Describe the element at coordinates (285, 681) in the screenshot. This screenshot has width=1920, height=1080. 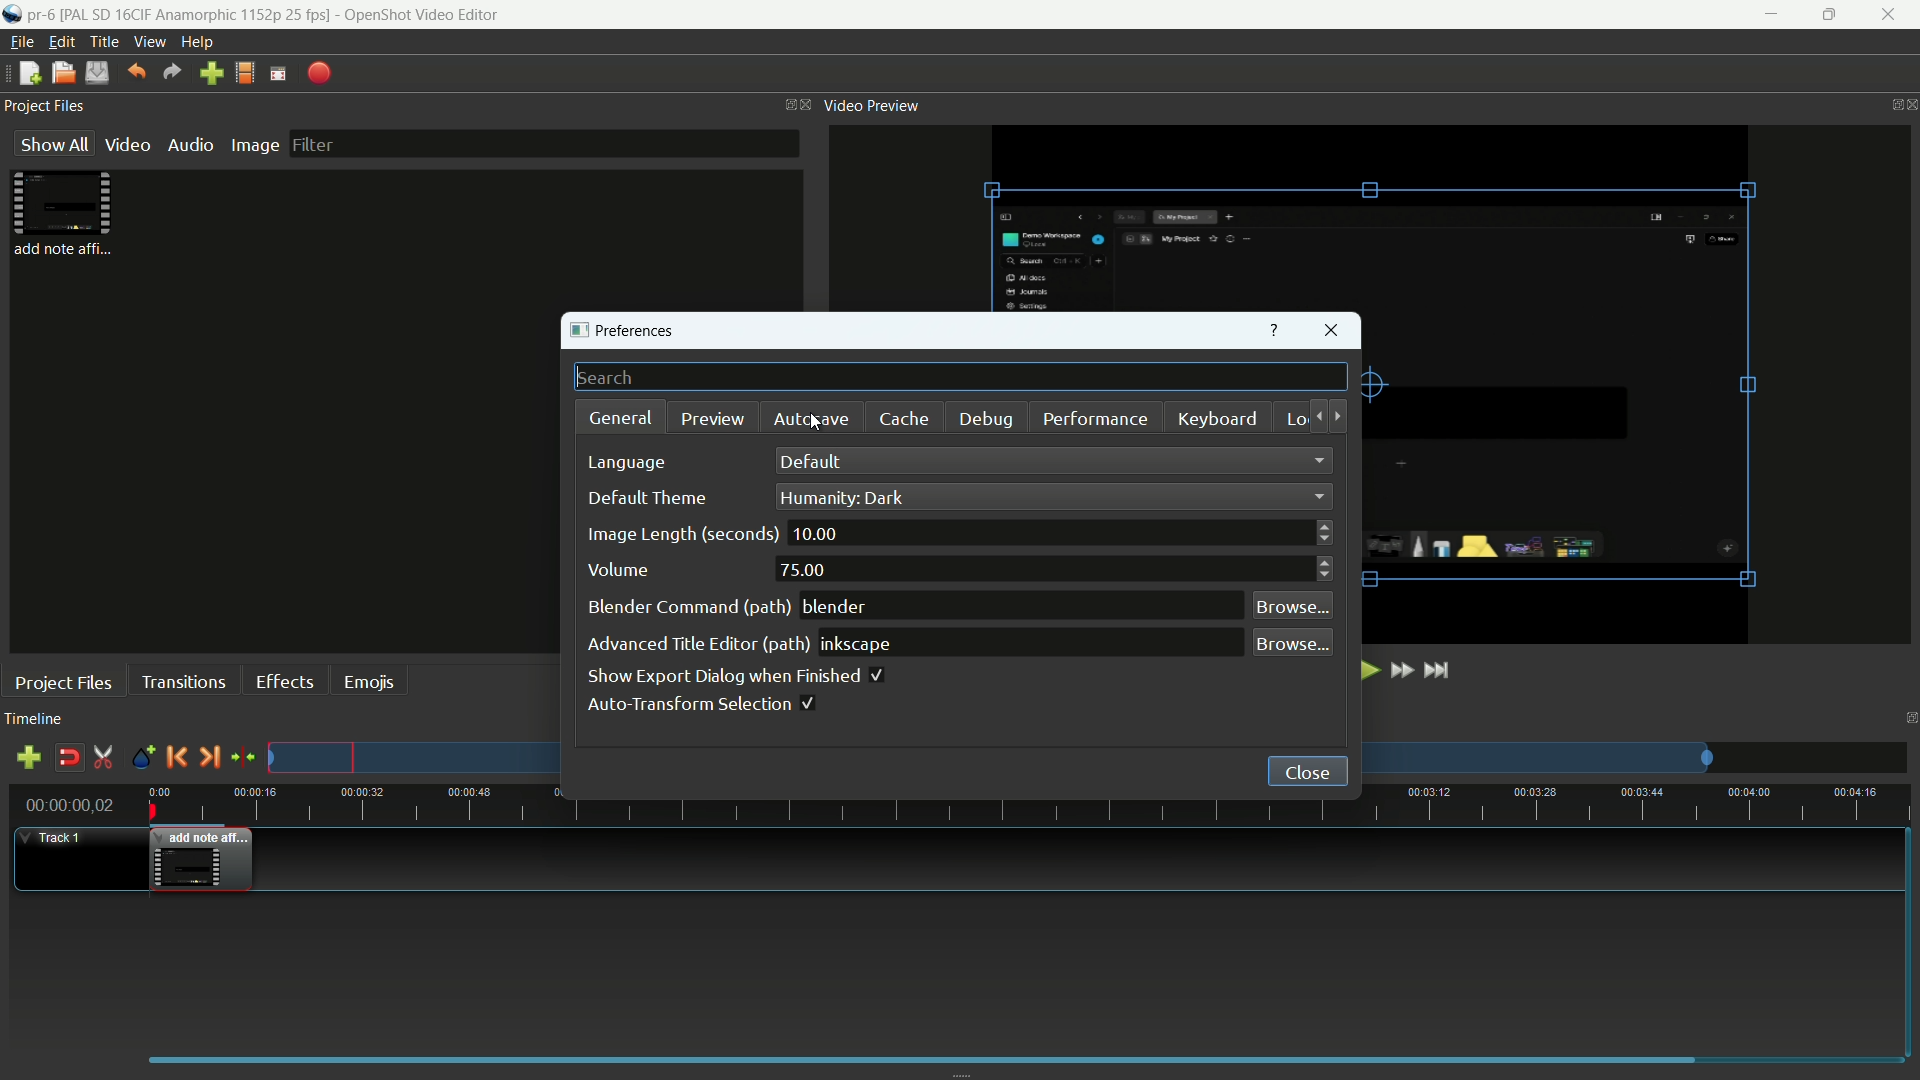
I see `effects` at that location.